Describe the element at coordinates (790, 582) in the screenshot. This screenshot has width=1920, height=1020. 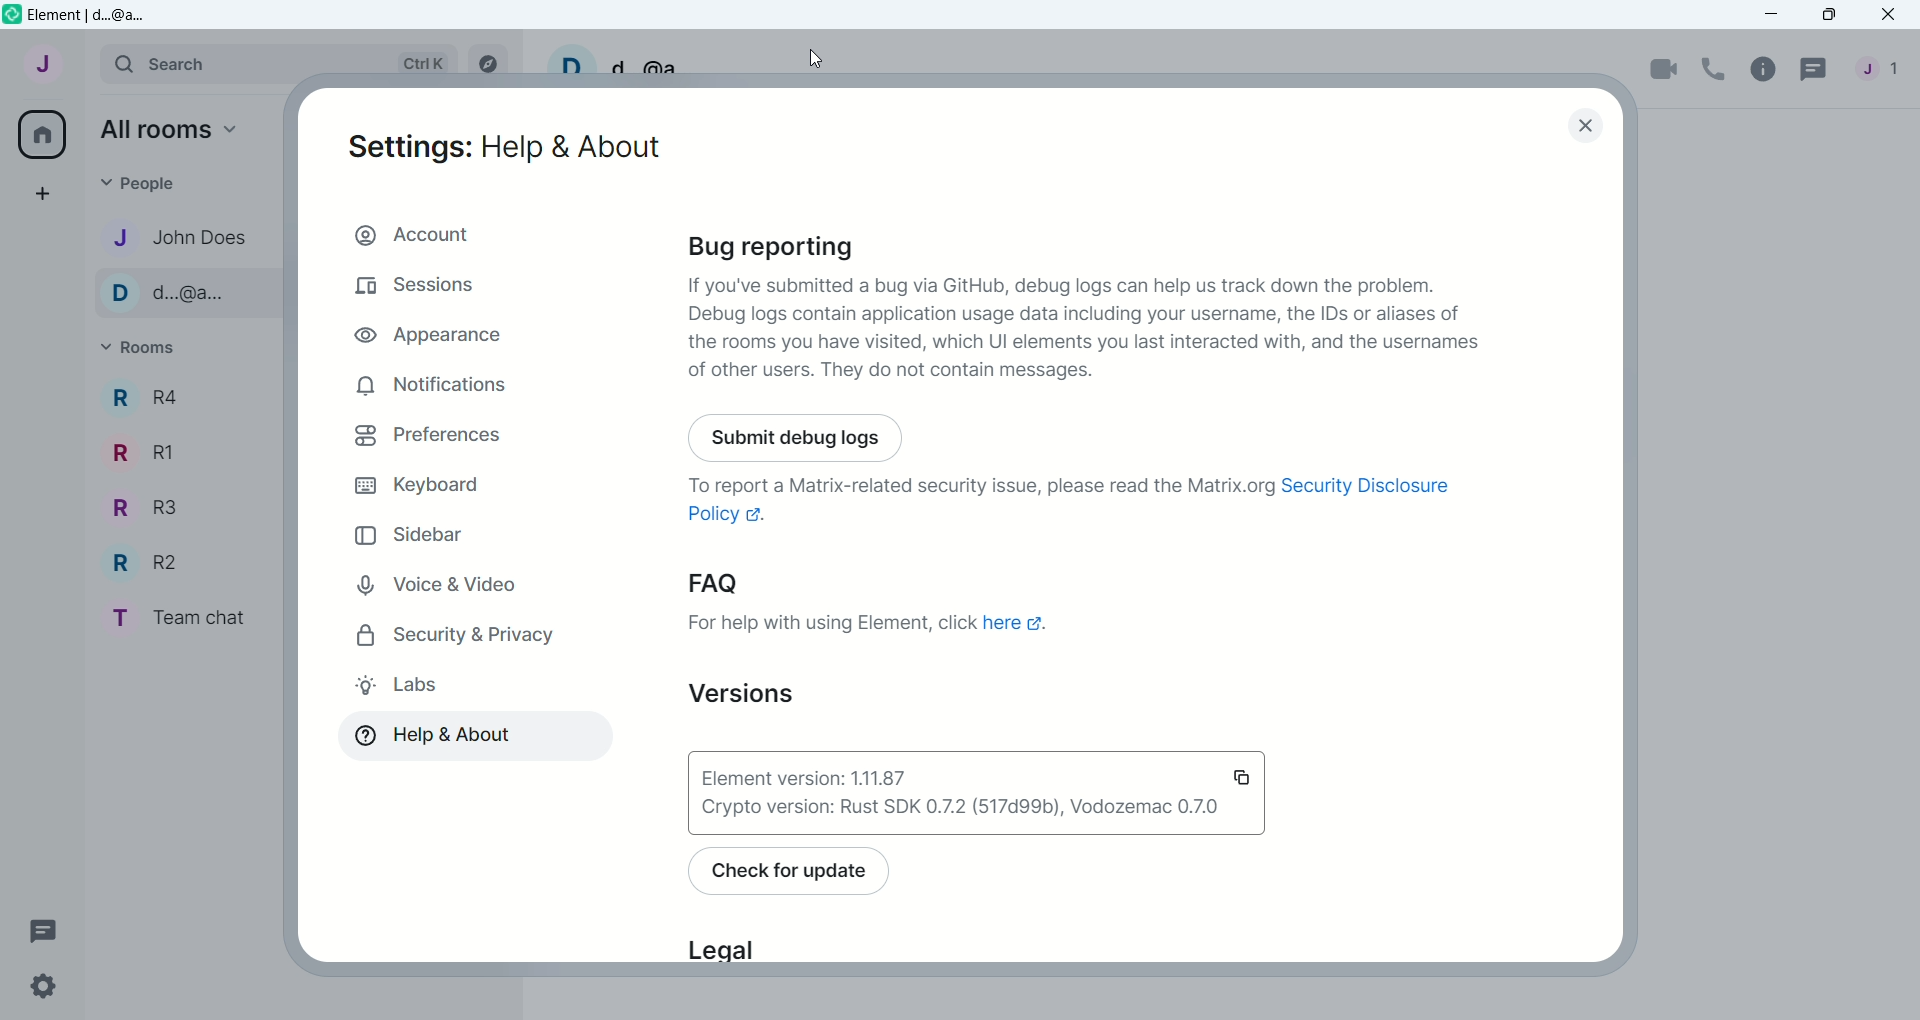
I see `FAQ` at that location.